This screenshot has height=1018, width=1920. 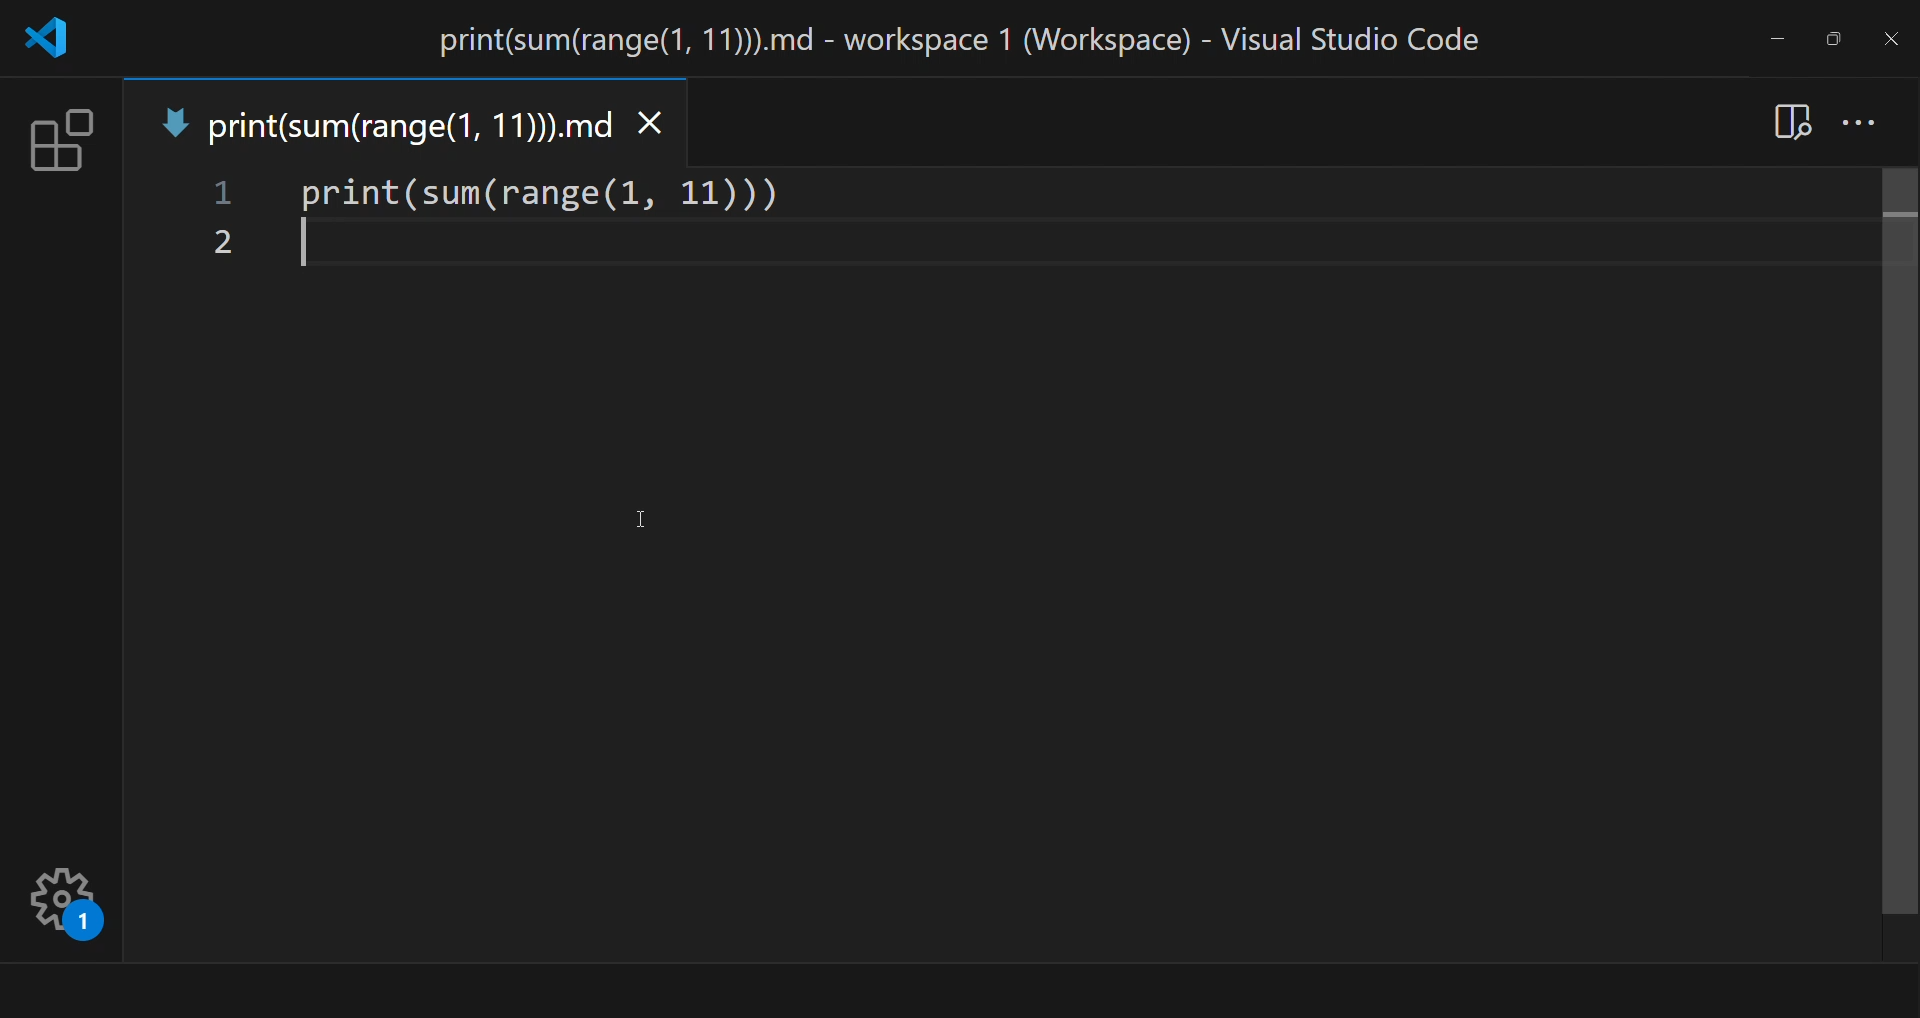 What do you see at coordinates (1833, 43) in the screenshot?
I see `maximize` at bounding box center [1833, 43].